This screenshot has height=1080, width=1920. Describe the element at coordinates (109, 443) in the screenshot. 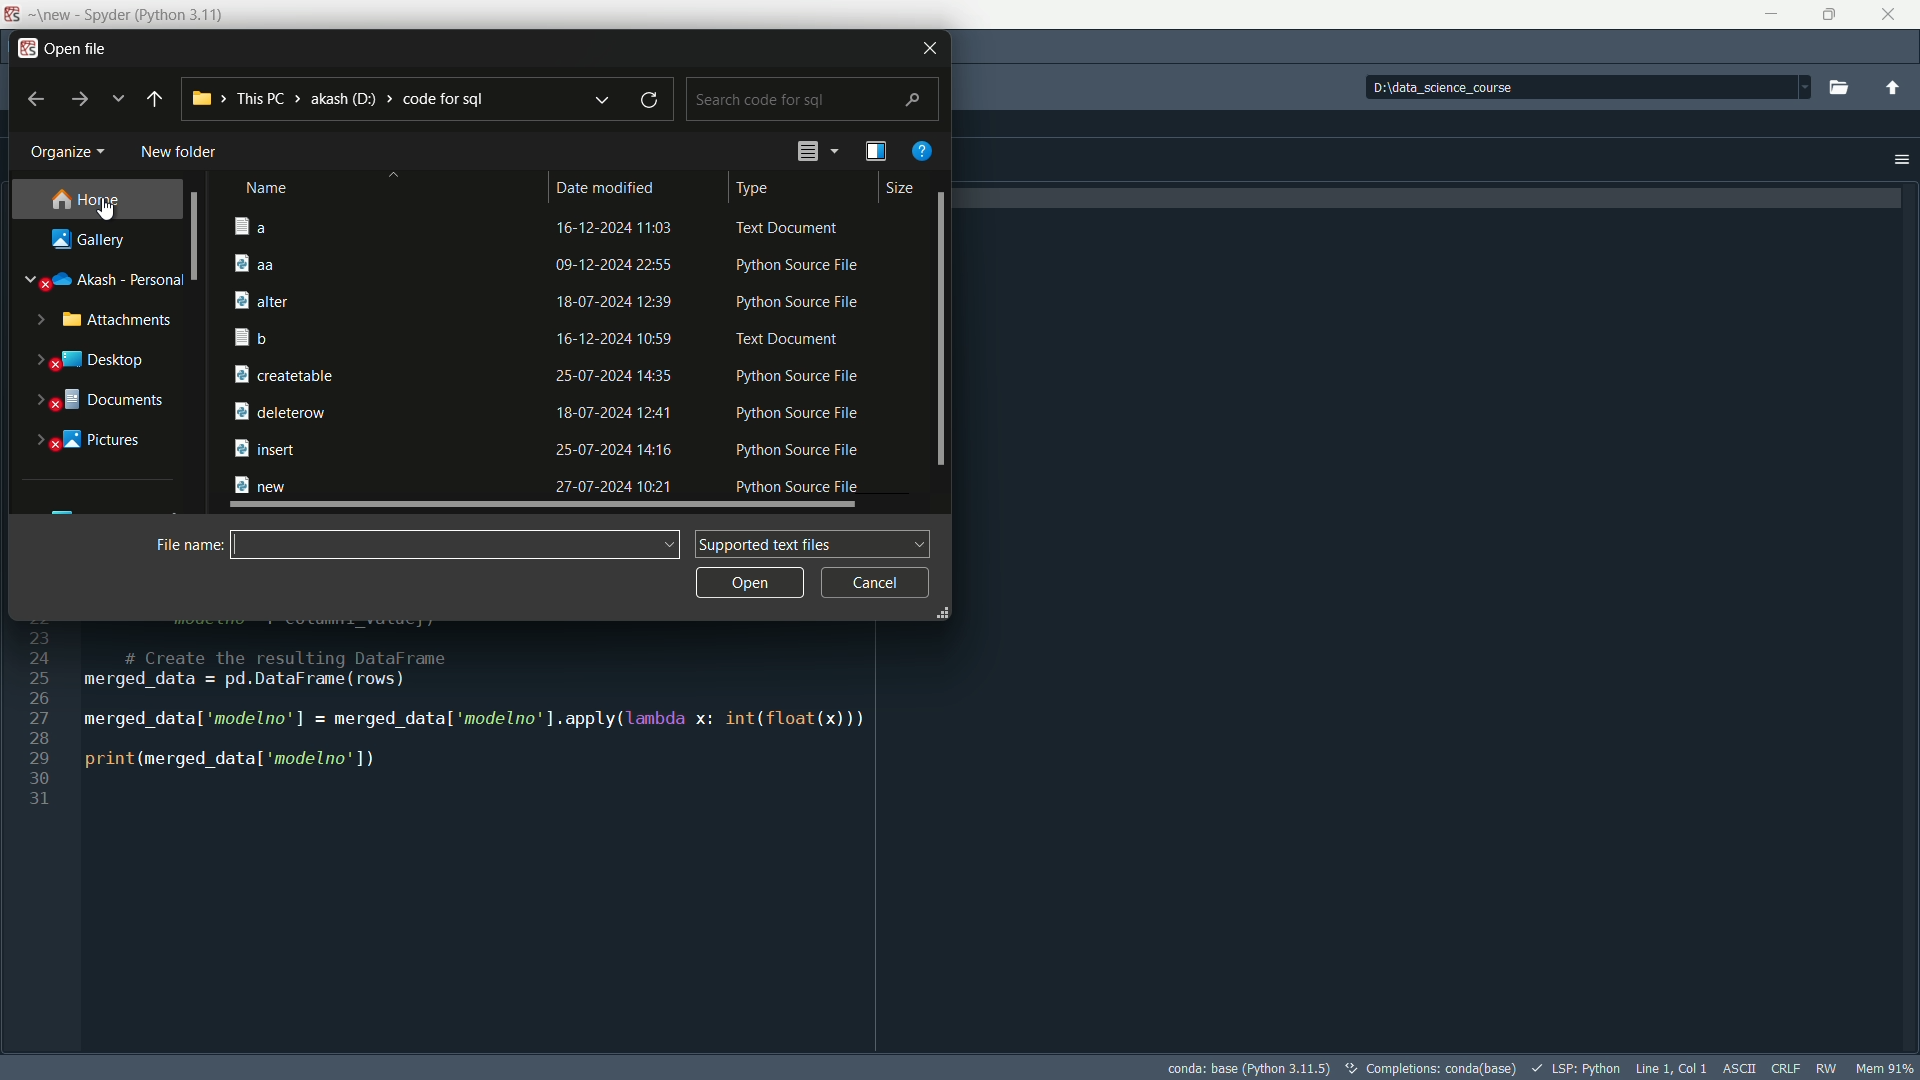

I see `pictures` at that location.